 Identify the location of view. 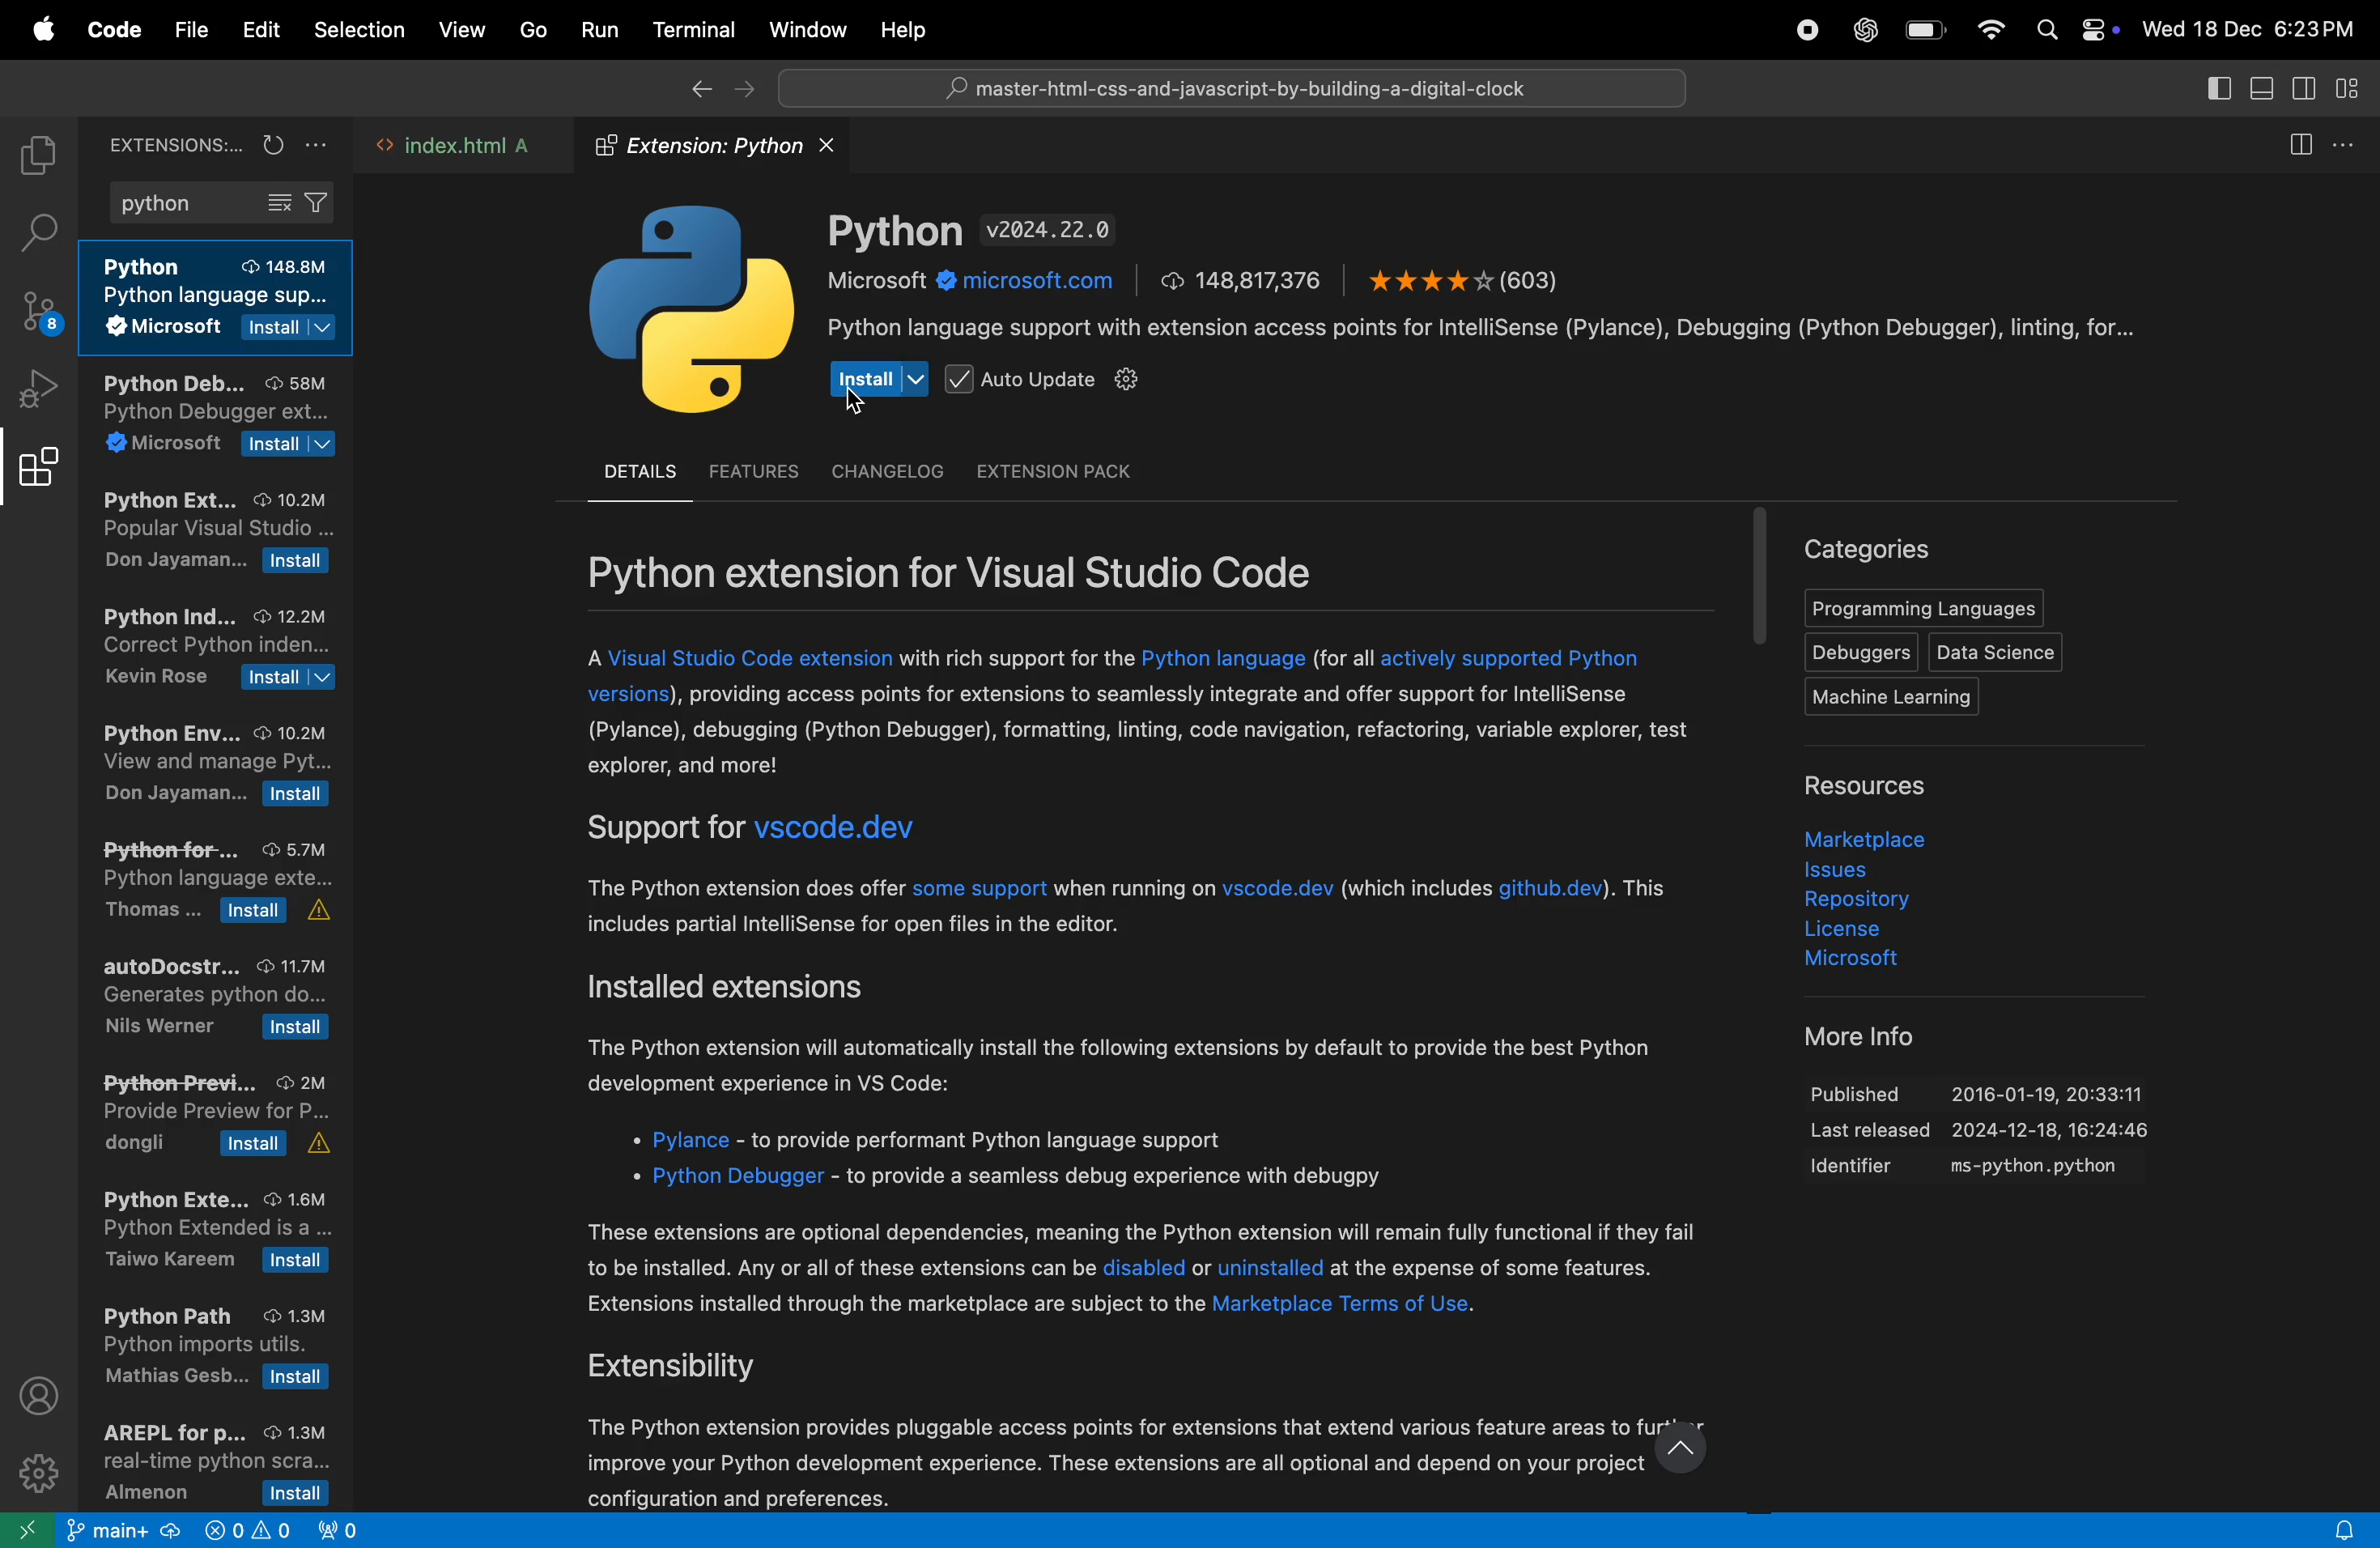
(457, 31).